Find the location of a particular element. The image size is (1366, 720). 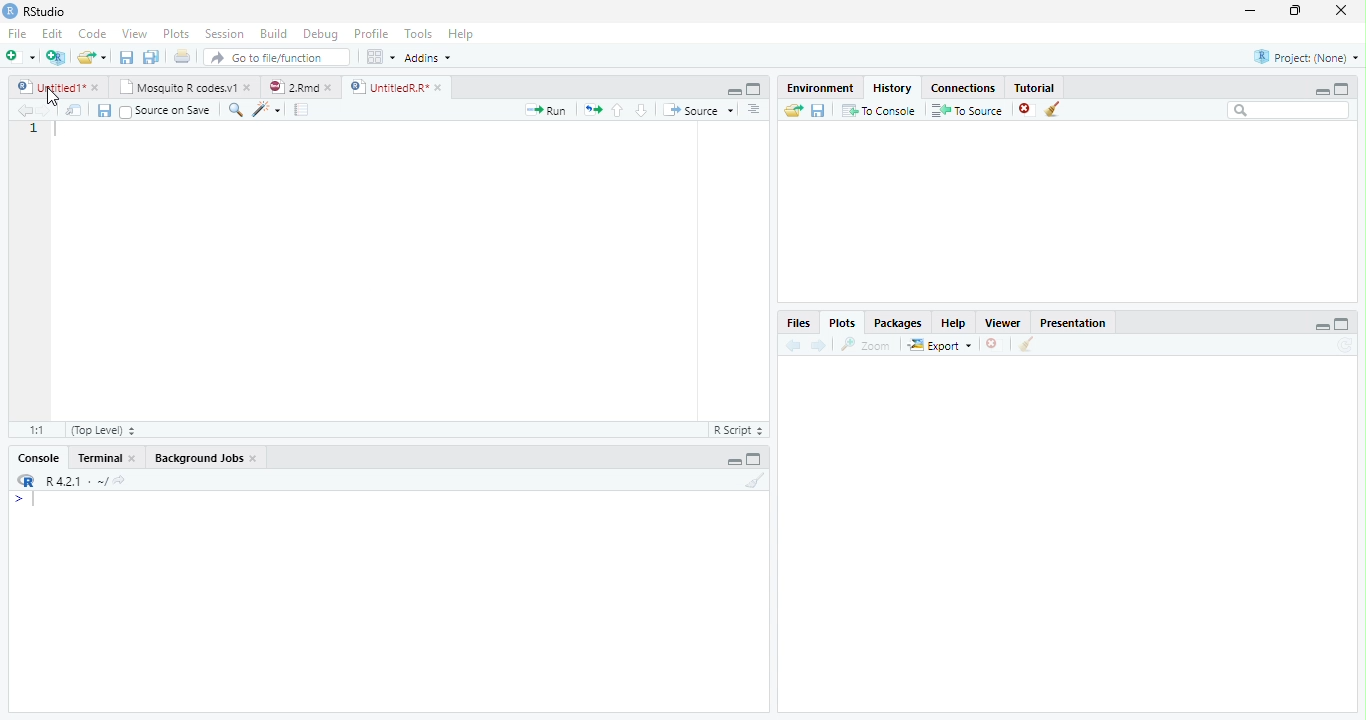

Code is located at coordinates (94, 35).